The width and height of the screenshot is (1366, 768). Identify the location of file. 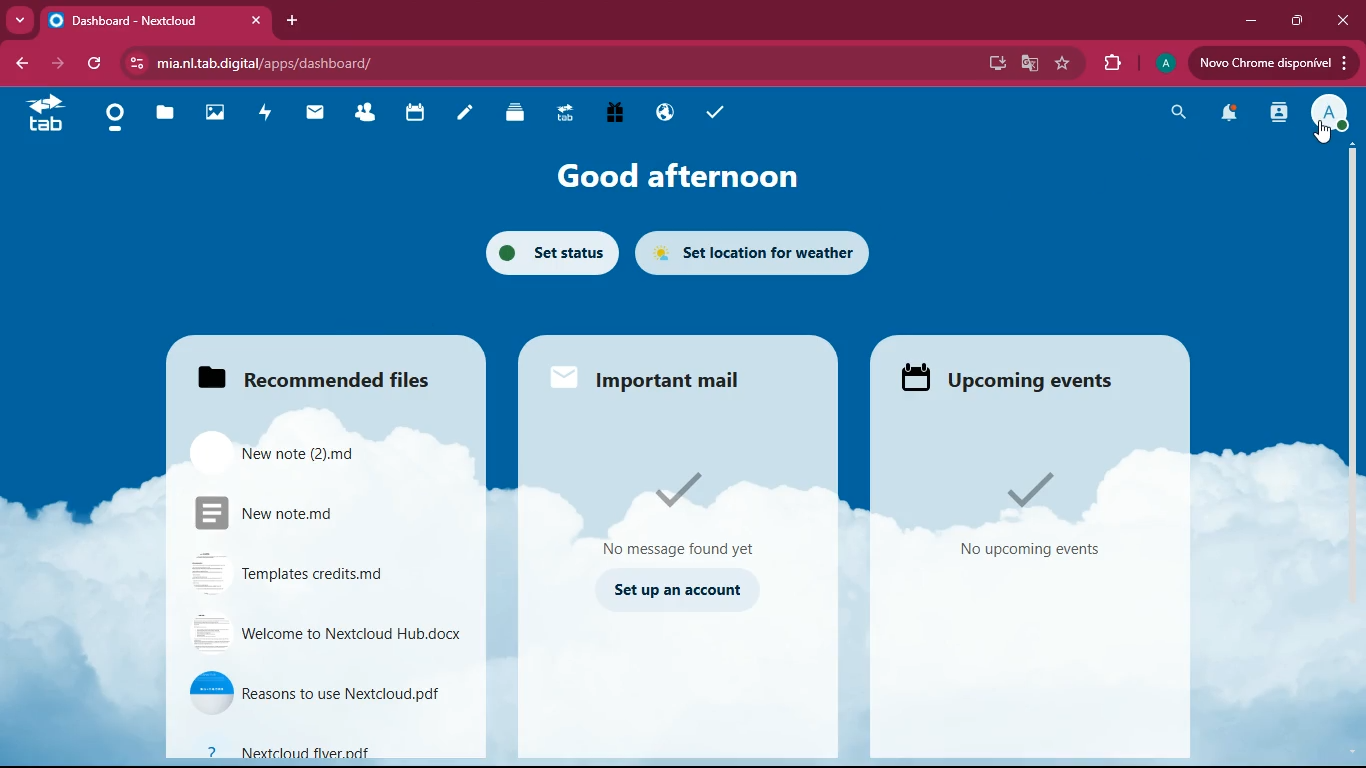
(288, 512).